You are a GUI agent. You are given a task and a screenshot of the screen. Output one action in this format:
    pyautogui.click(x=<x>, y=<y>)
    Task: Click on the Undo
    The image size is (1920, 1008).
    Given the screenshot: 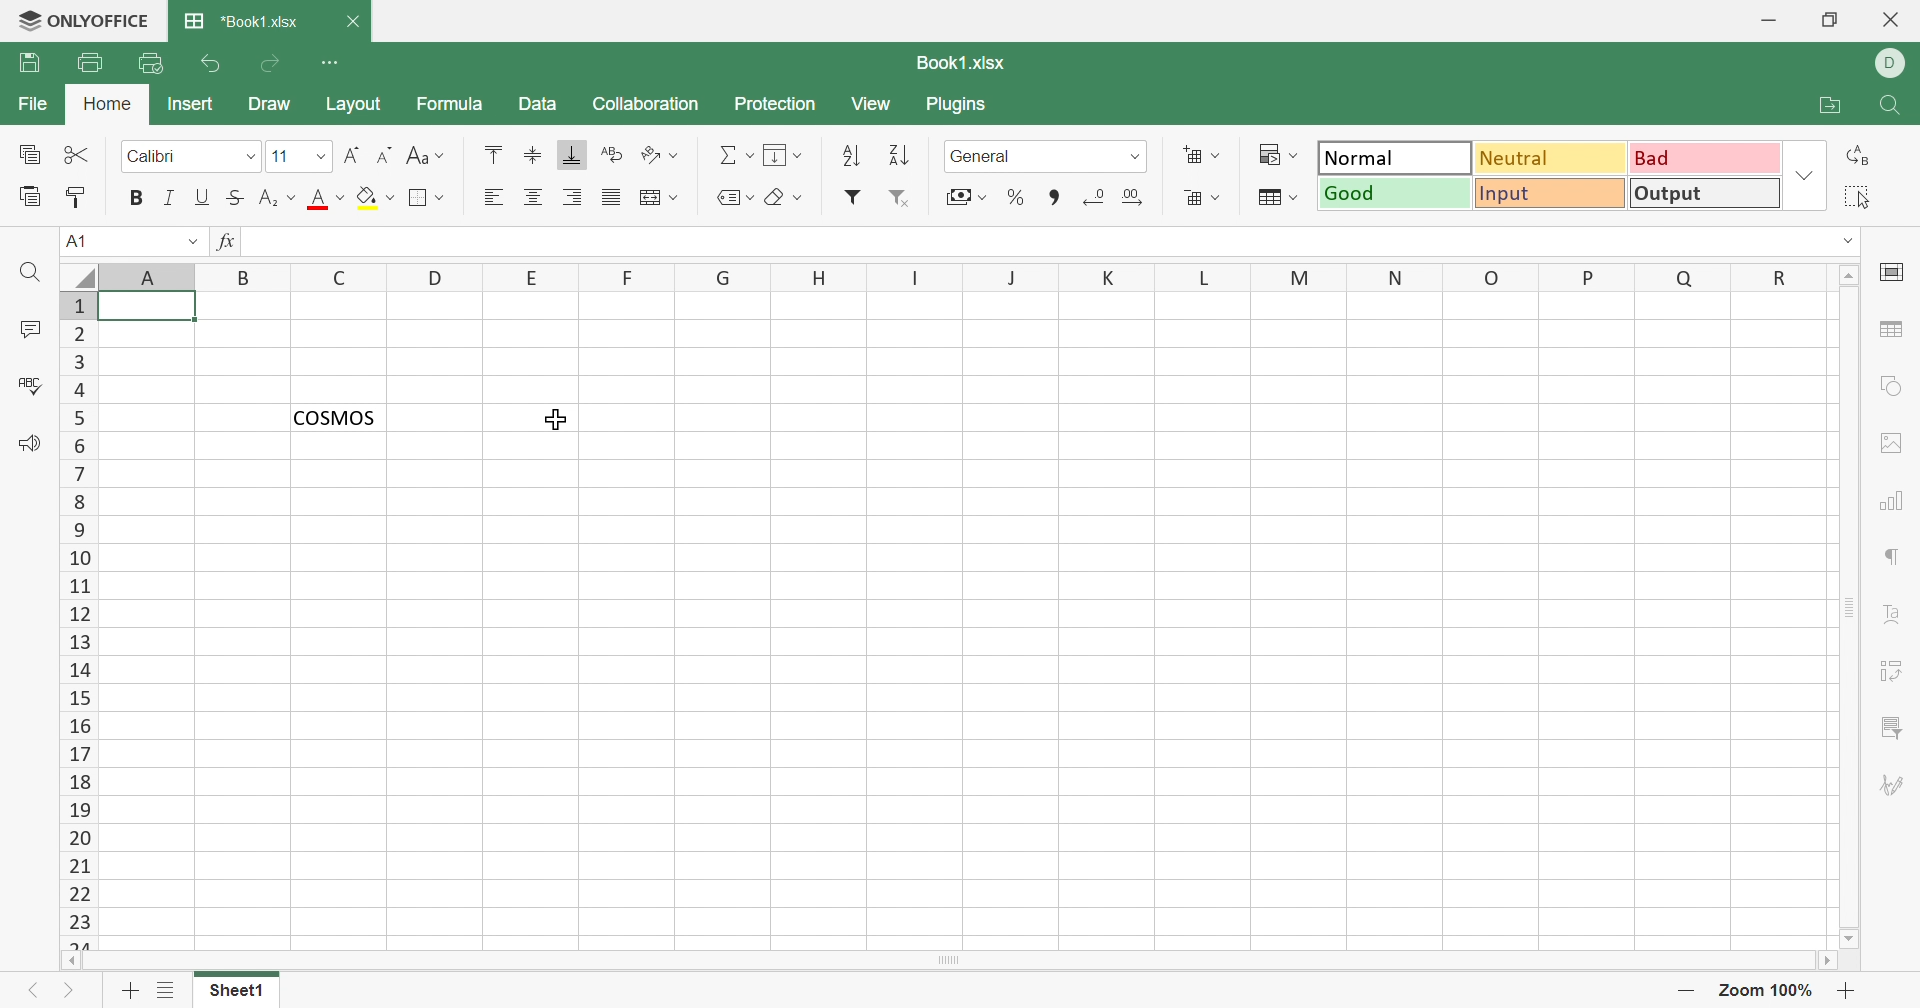 What is the action you would take?
    pyautogui.click(x=215, y=64)
    